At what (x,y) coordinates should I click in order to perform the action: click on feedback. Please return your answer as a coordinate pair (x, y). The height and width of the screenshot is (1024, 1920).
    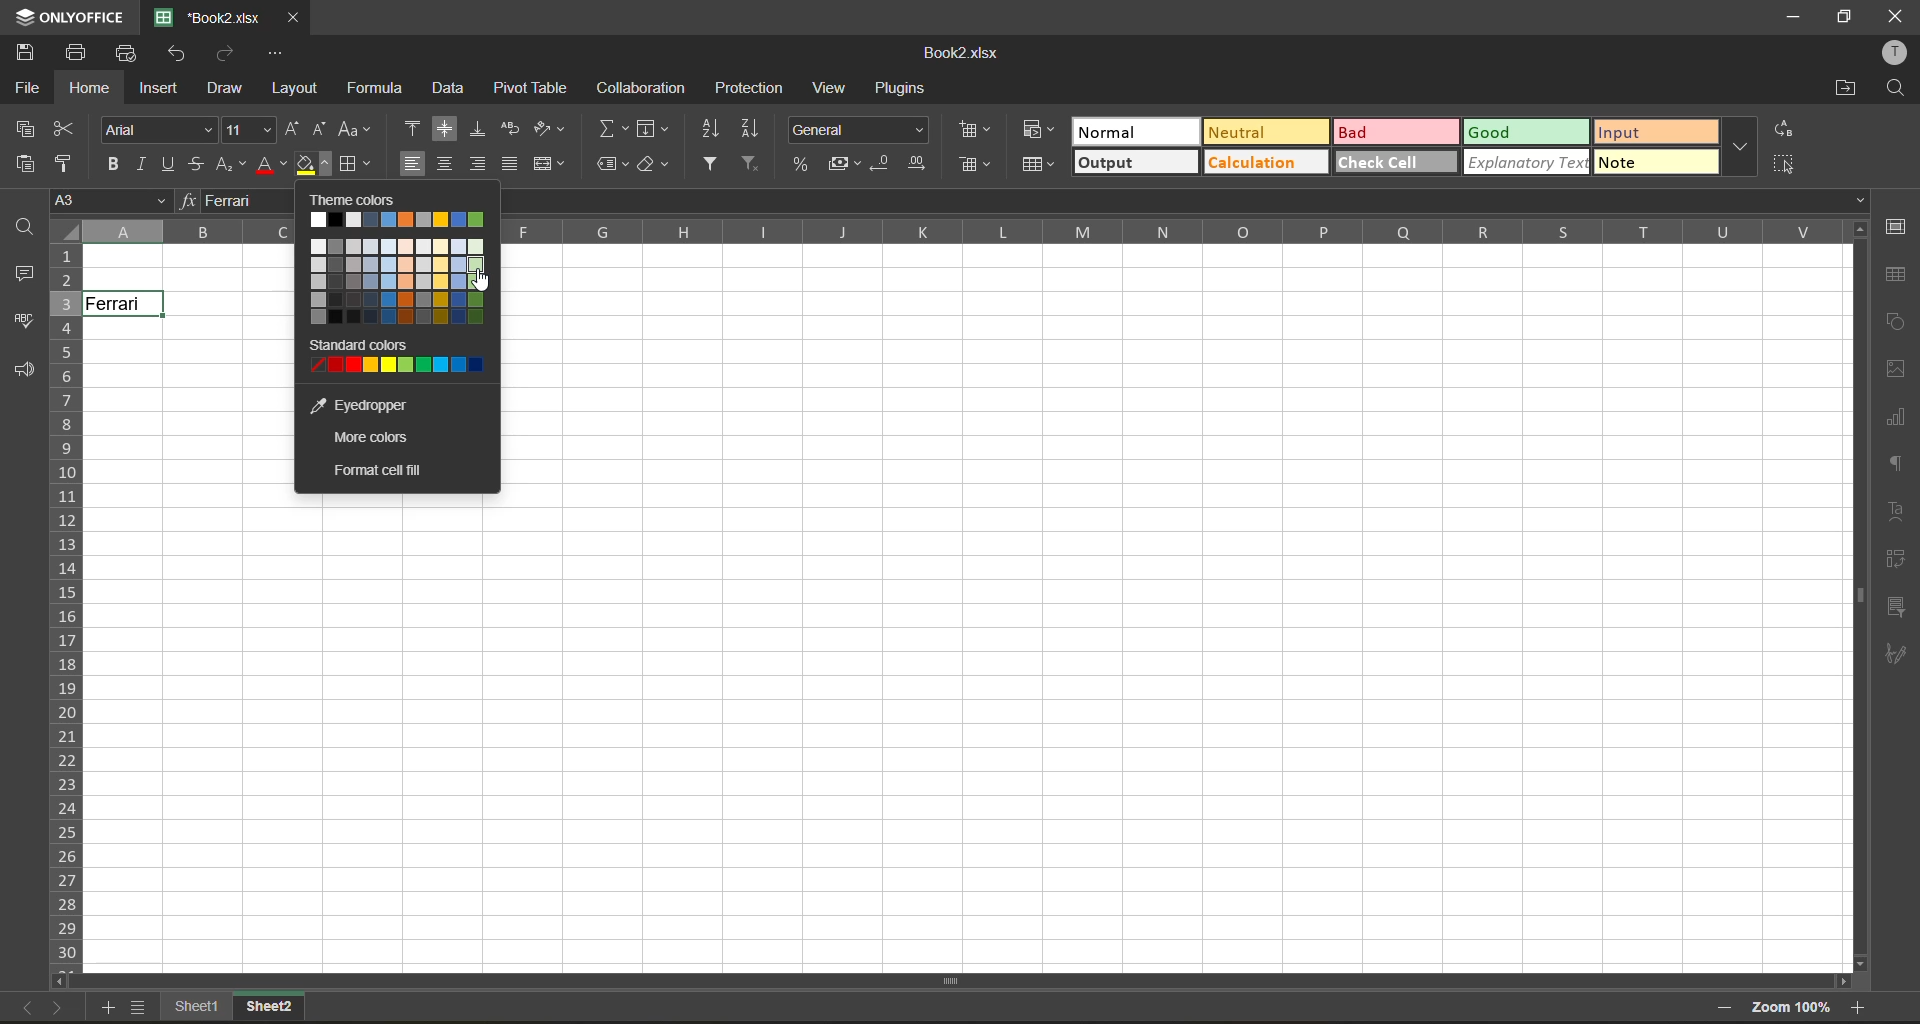
    Looking at the image, I should click on (30, 372).